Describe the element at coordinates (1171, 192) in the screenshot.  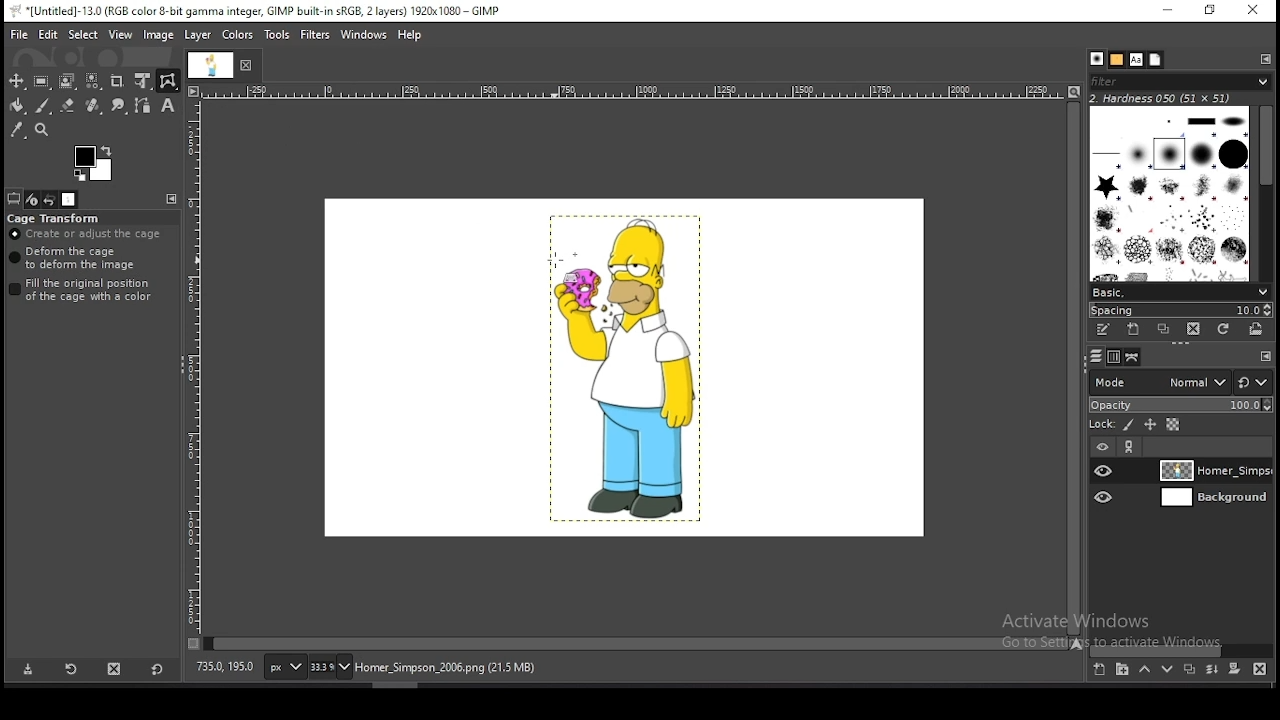
I see `brushes` at that location.